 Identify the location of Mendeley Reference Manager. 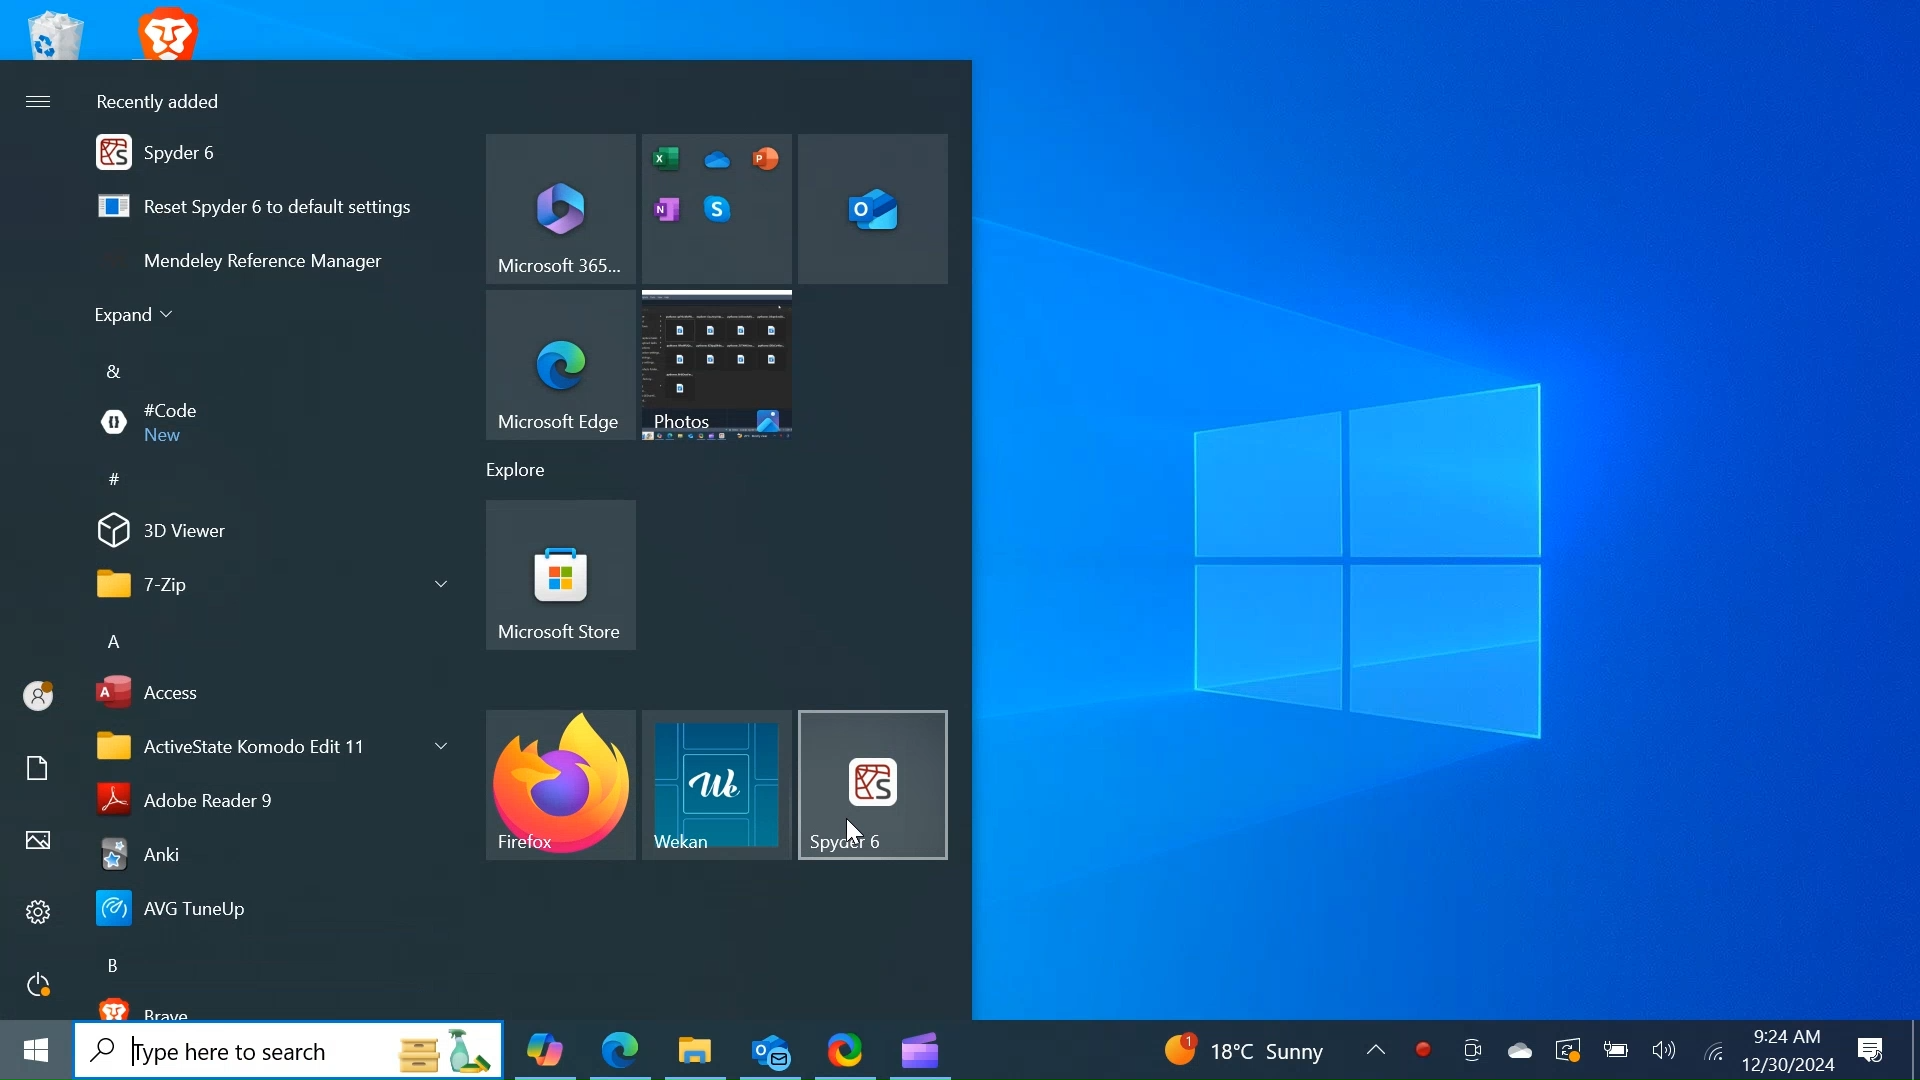
(273, 265).